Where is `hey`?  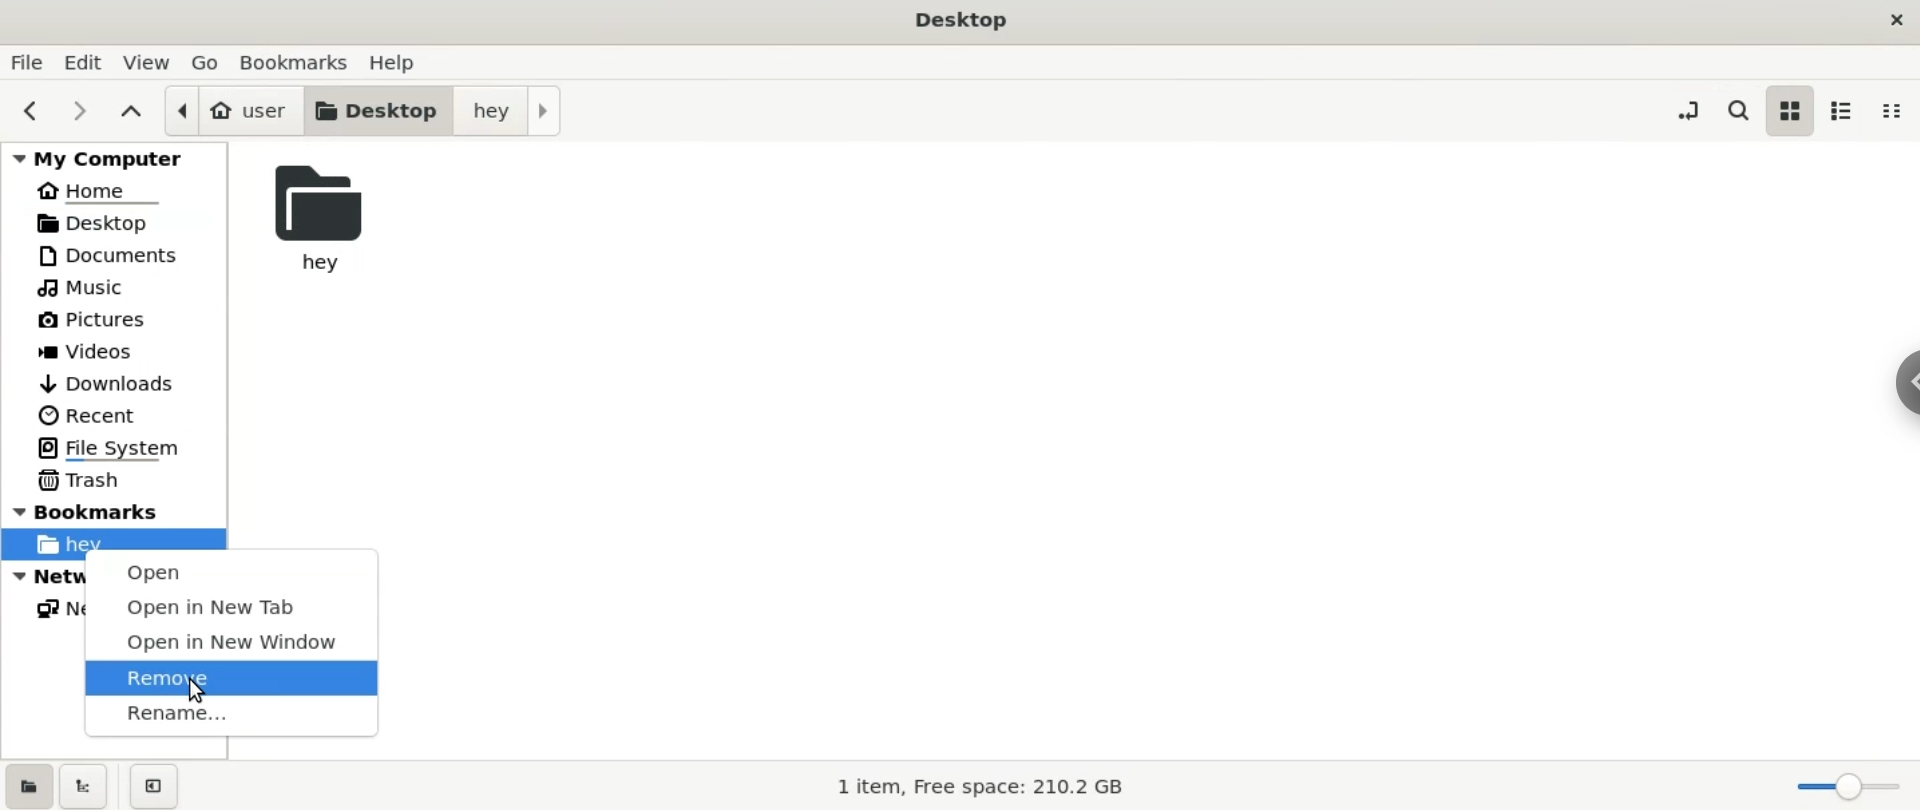 hey is located at coordinates (326, 217).